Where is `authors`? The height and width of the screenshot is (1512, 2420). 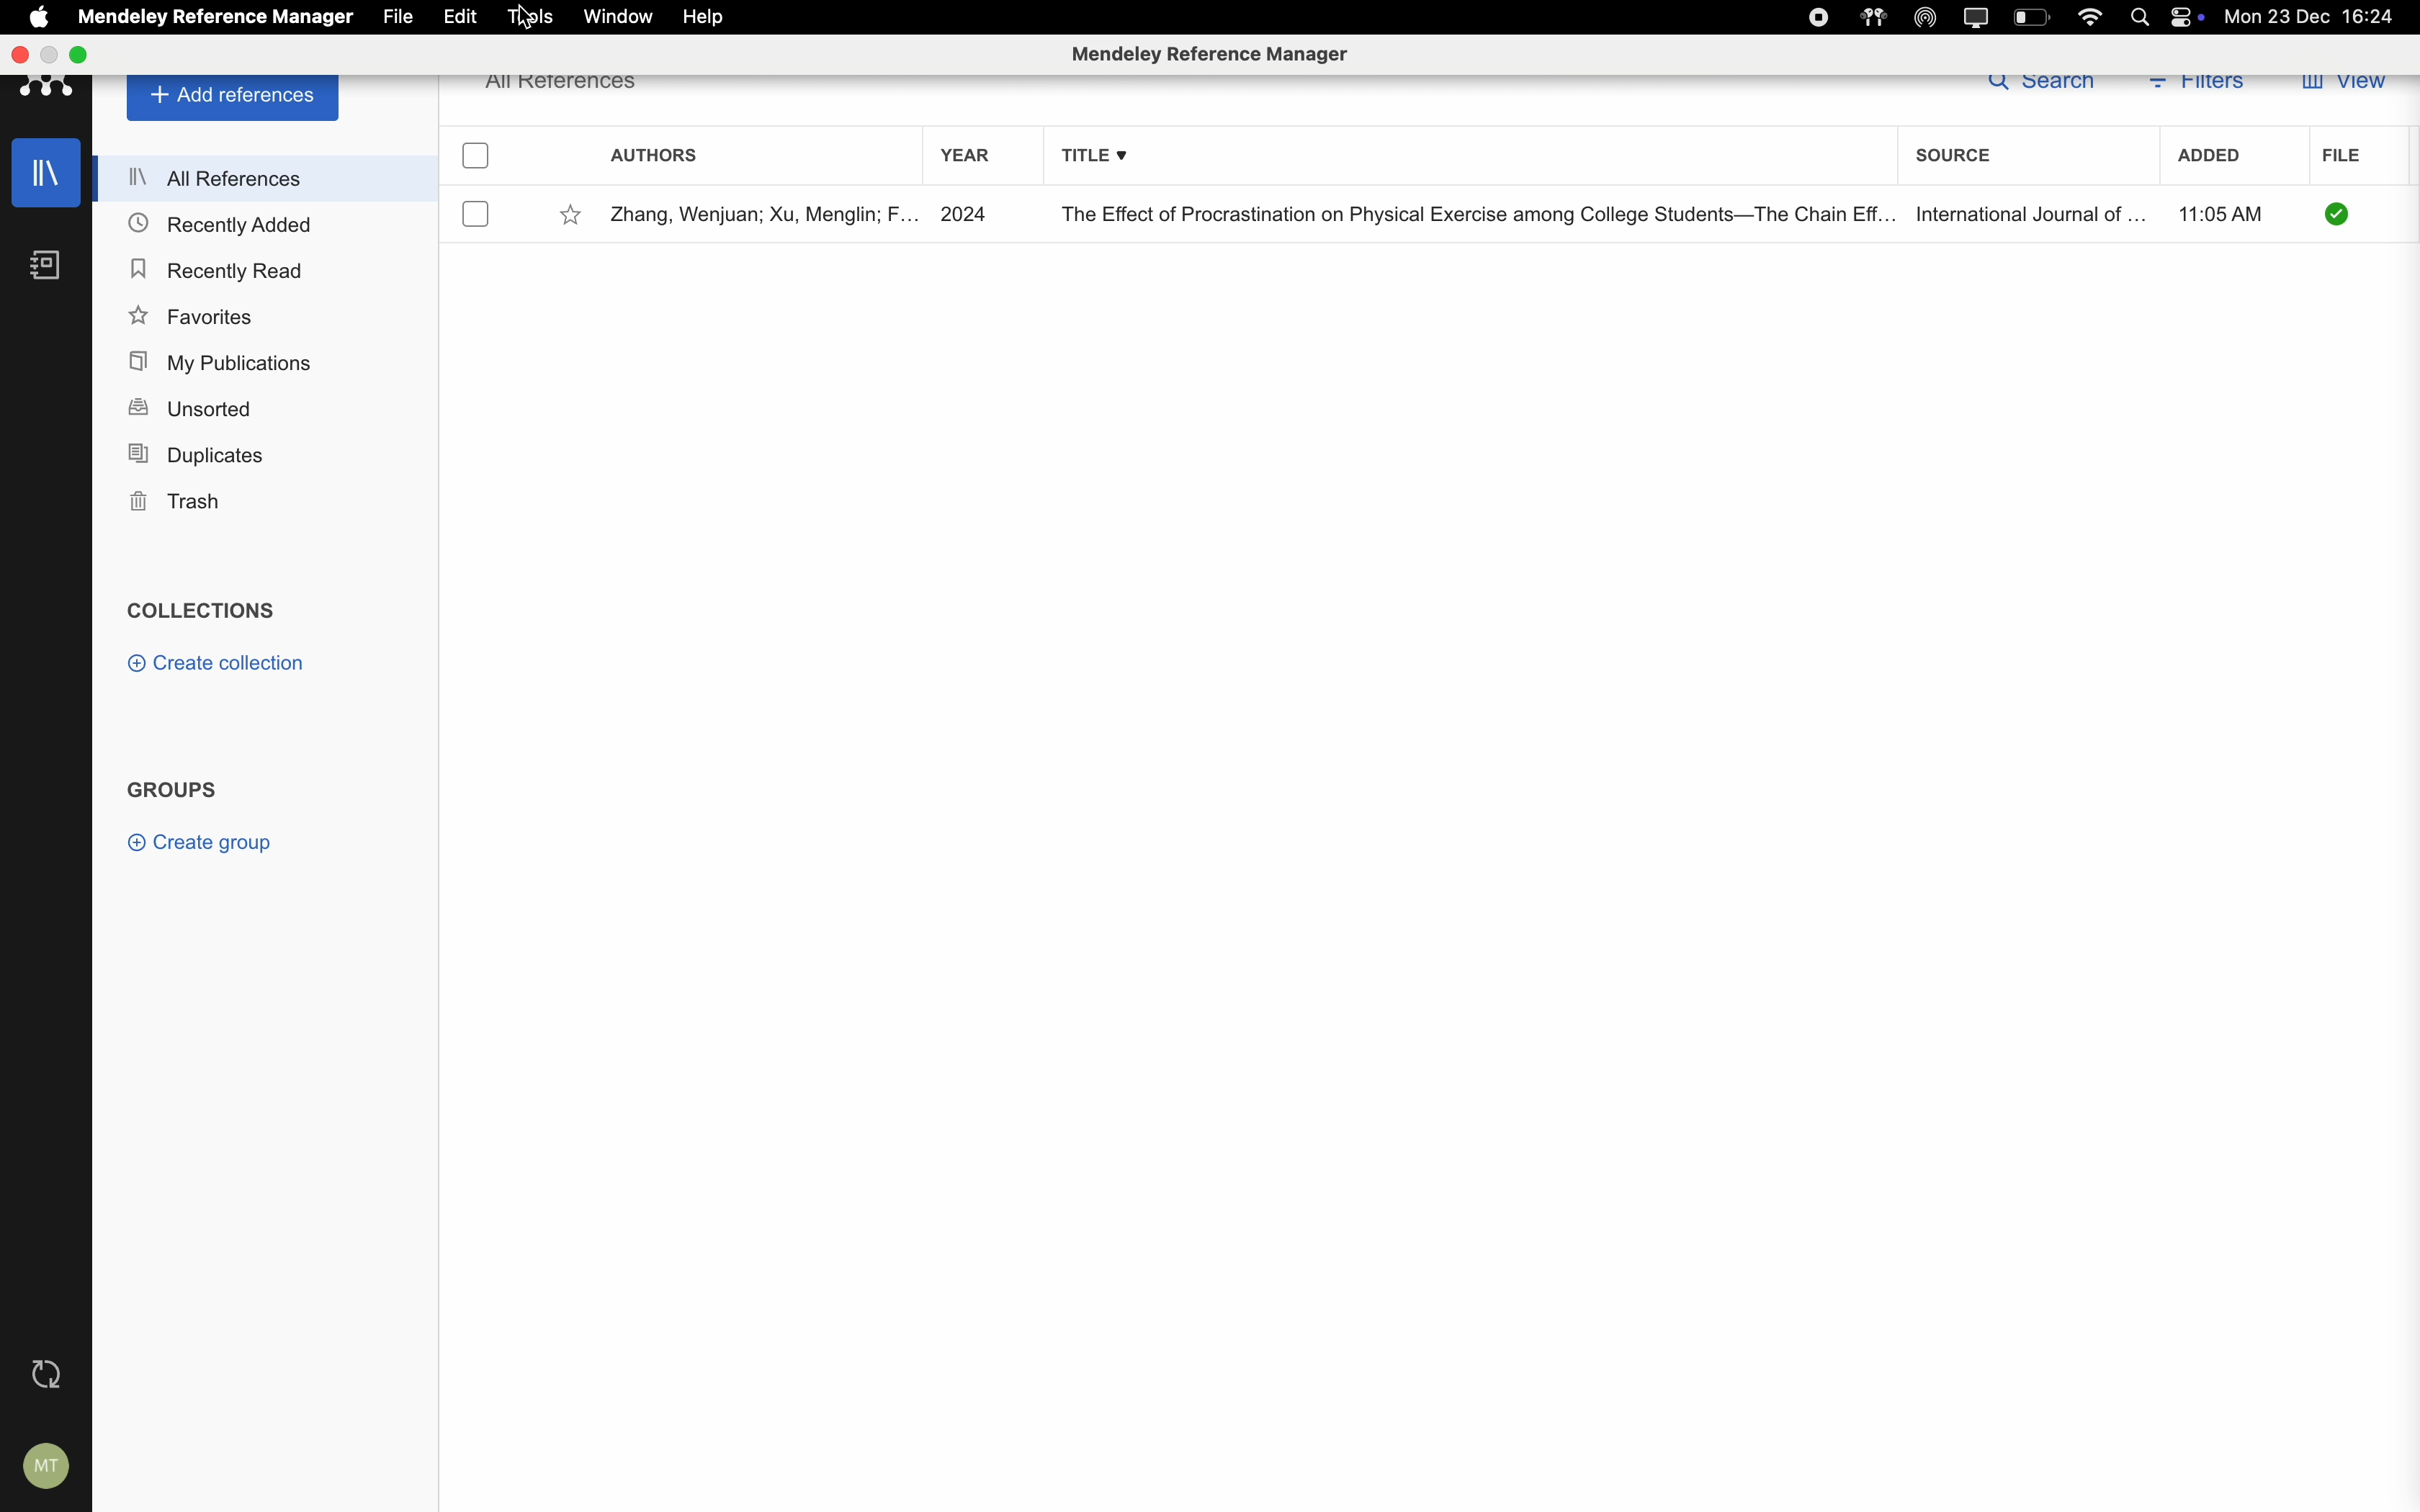 authors is located at coordinates (654, 151).